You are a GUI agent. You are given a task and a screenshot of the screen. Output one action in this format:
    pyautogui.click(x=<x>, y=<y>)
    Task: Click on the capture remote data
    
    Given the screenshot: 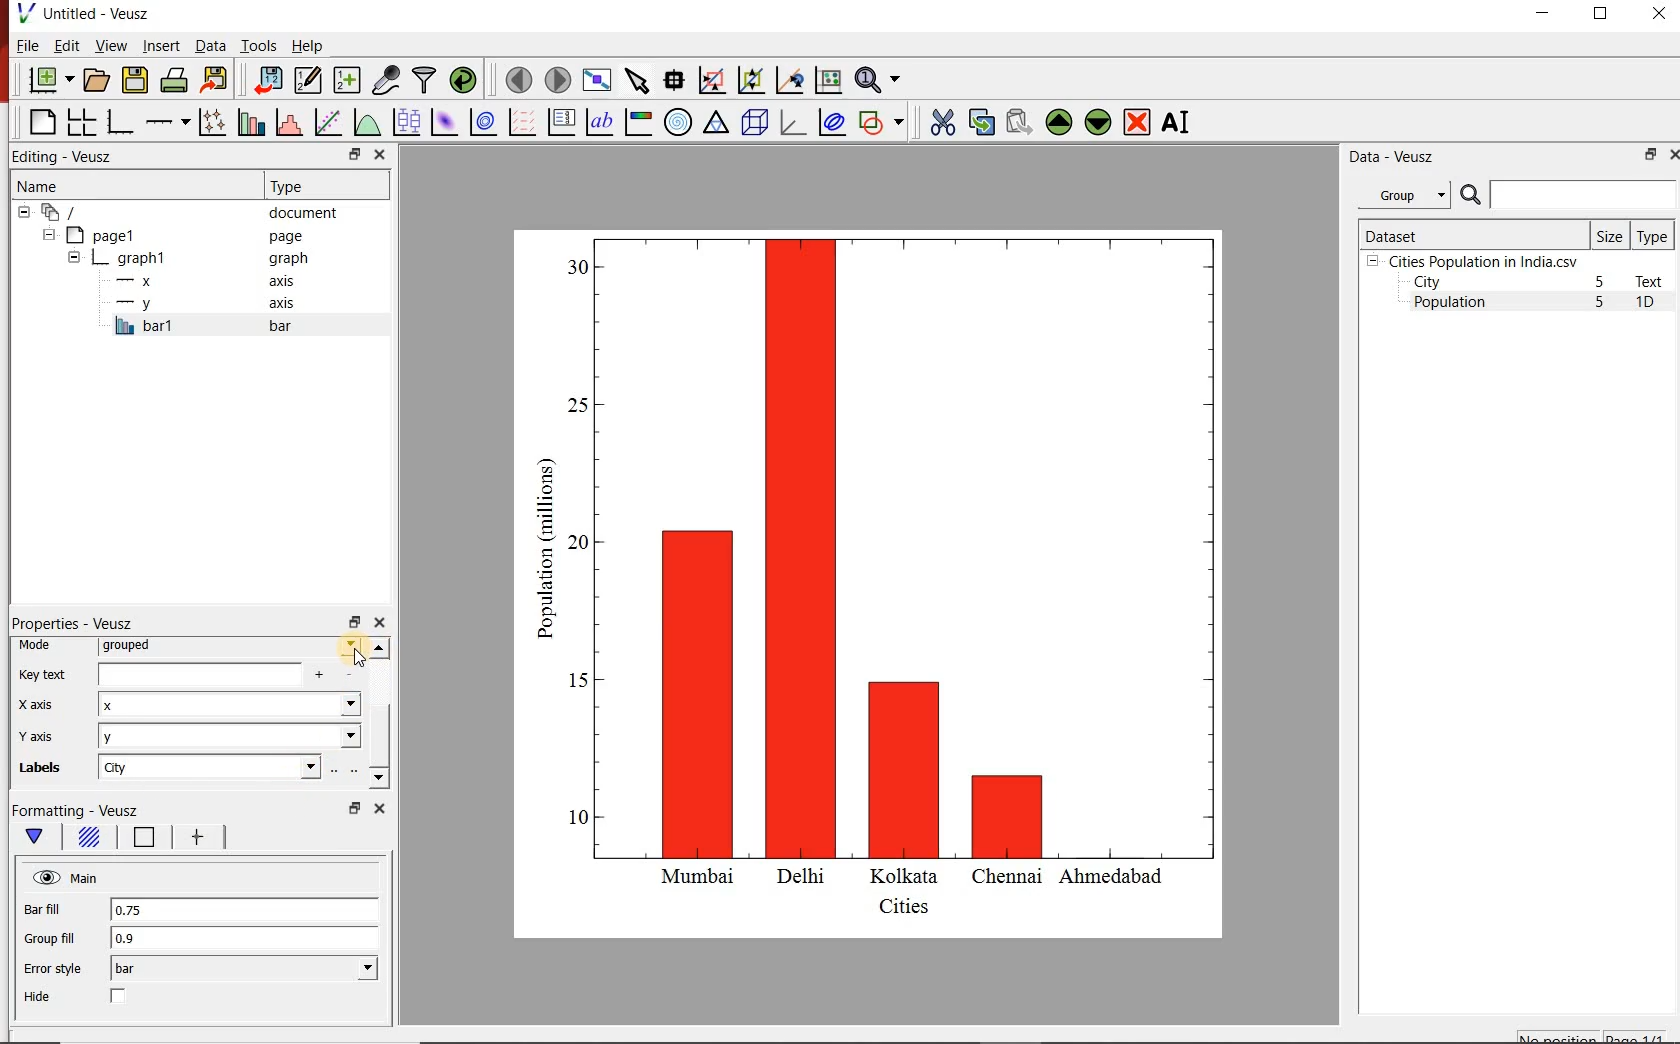 What is the action you would take?
    pyautogui.click(x=384, y=80)
    